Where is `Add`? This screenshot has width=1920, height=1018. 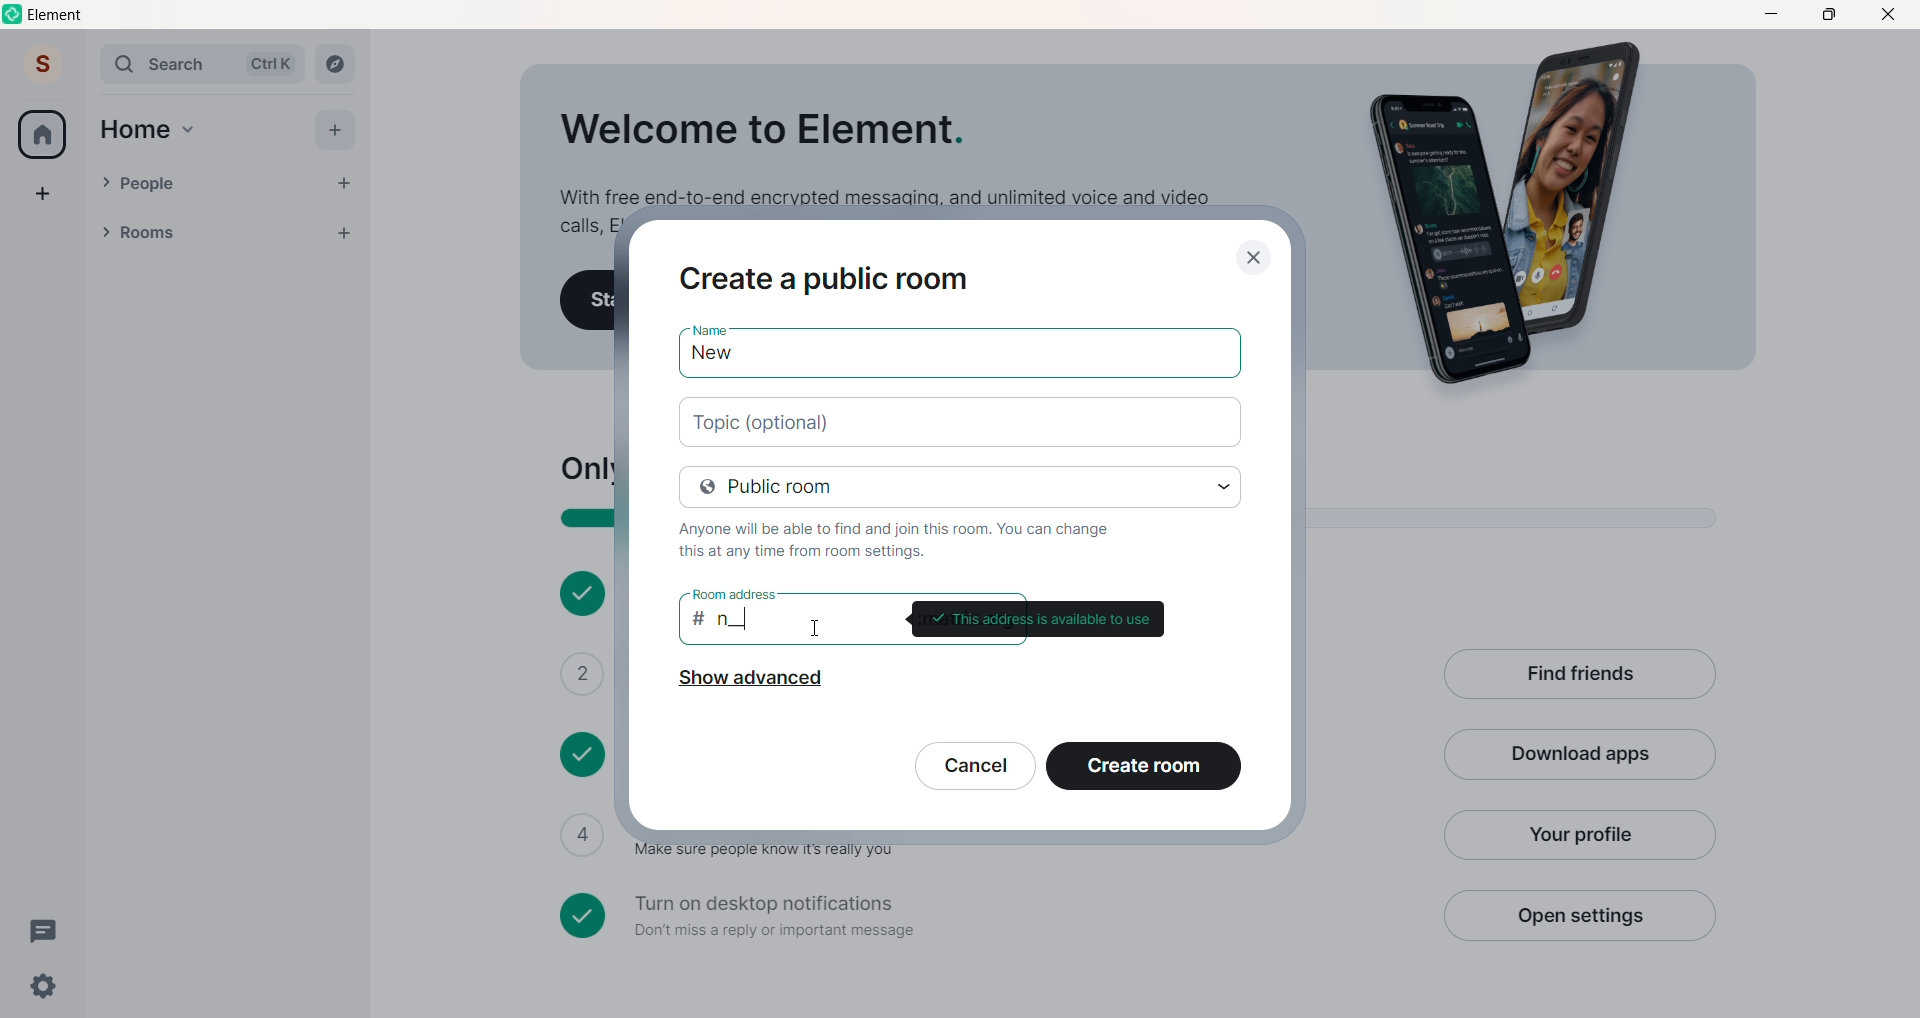 Add is located at coordinates (334, 130).